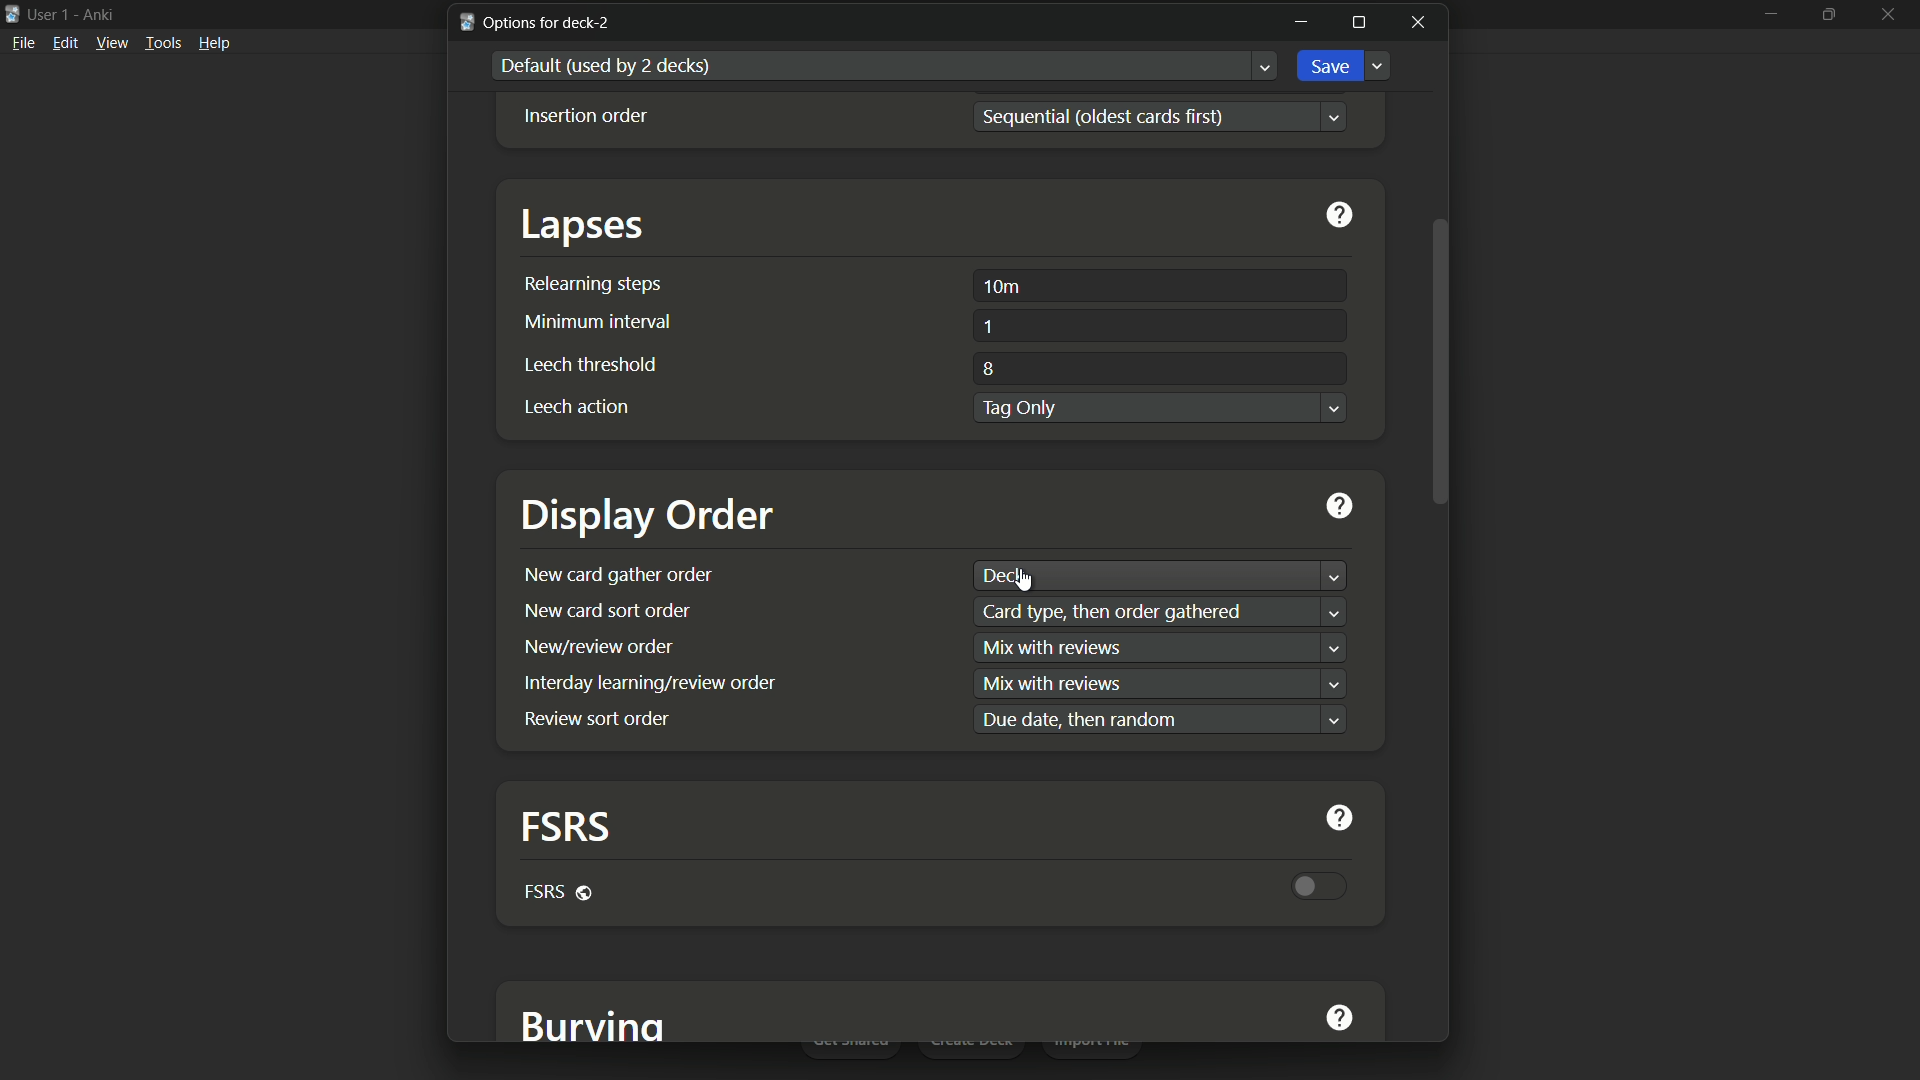 Image resolution: width=1920 pixels, height=1080 pixels. Describe the element at coordinates (1114, 613) in the screenshot. I see `text` at that location.